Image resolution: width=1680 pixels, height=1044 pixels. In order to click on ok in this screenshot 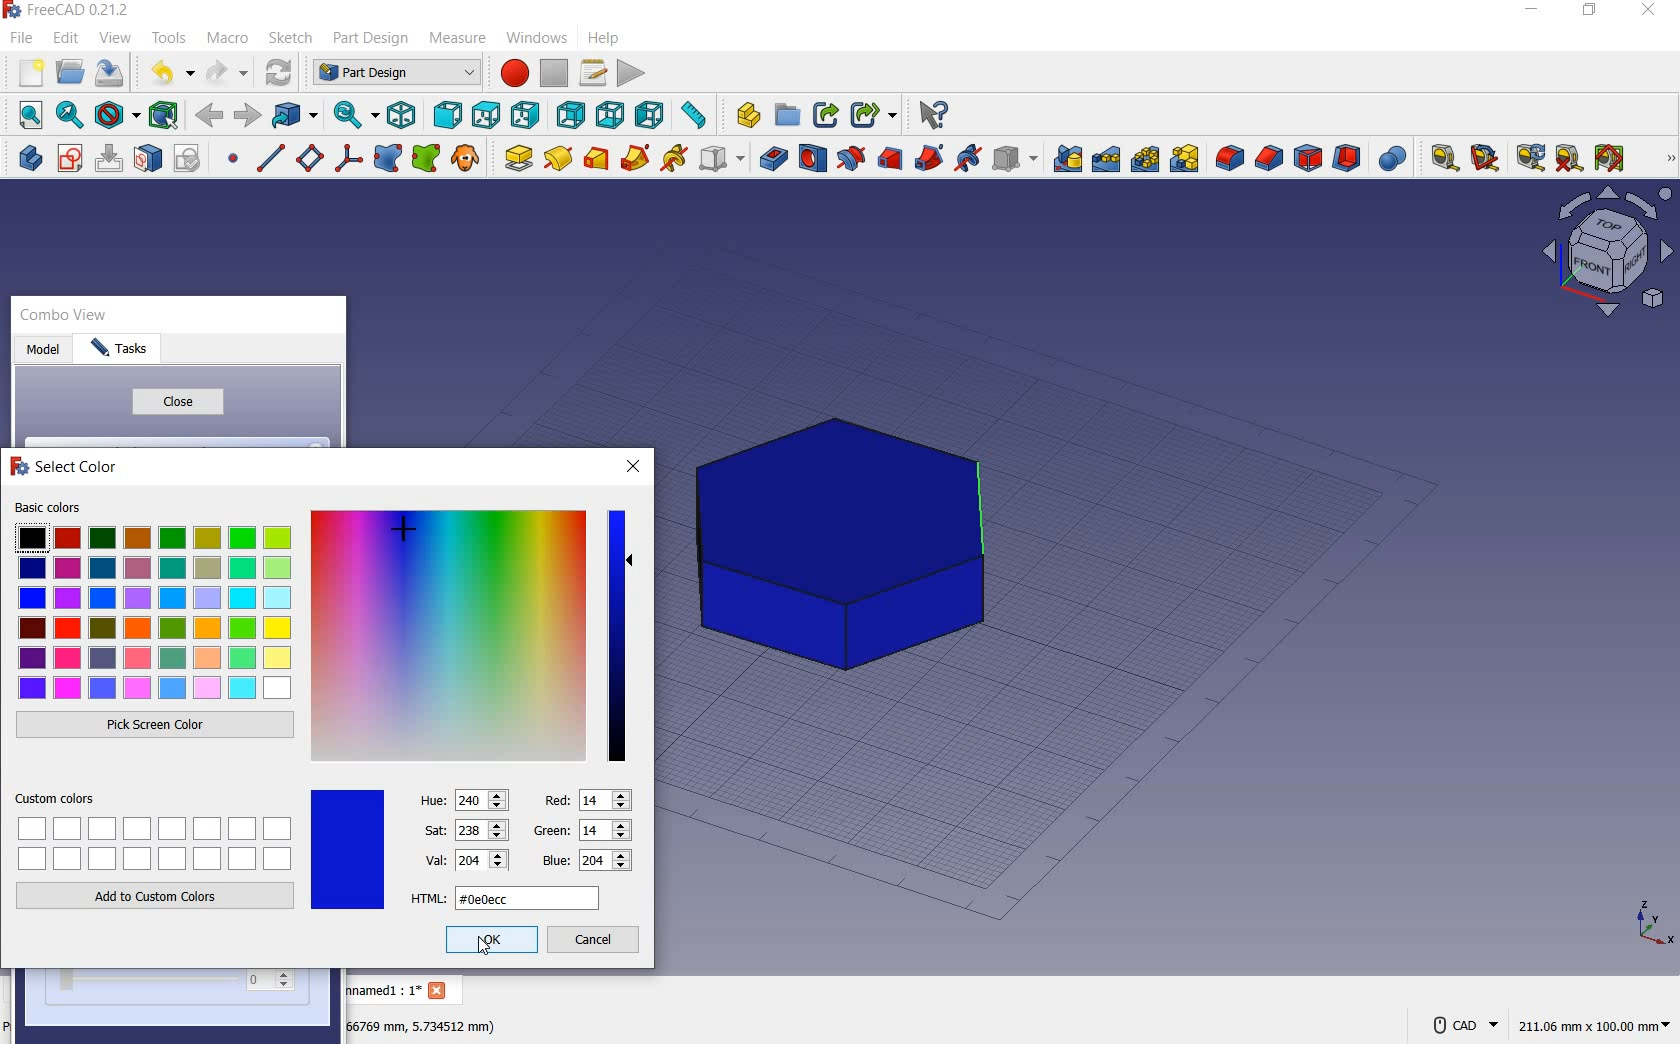, I will do `click(489, 941)`.